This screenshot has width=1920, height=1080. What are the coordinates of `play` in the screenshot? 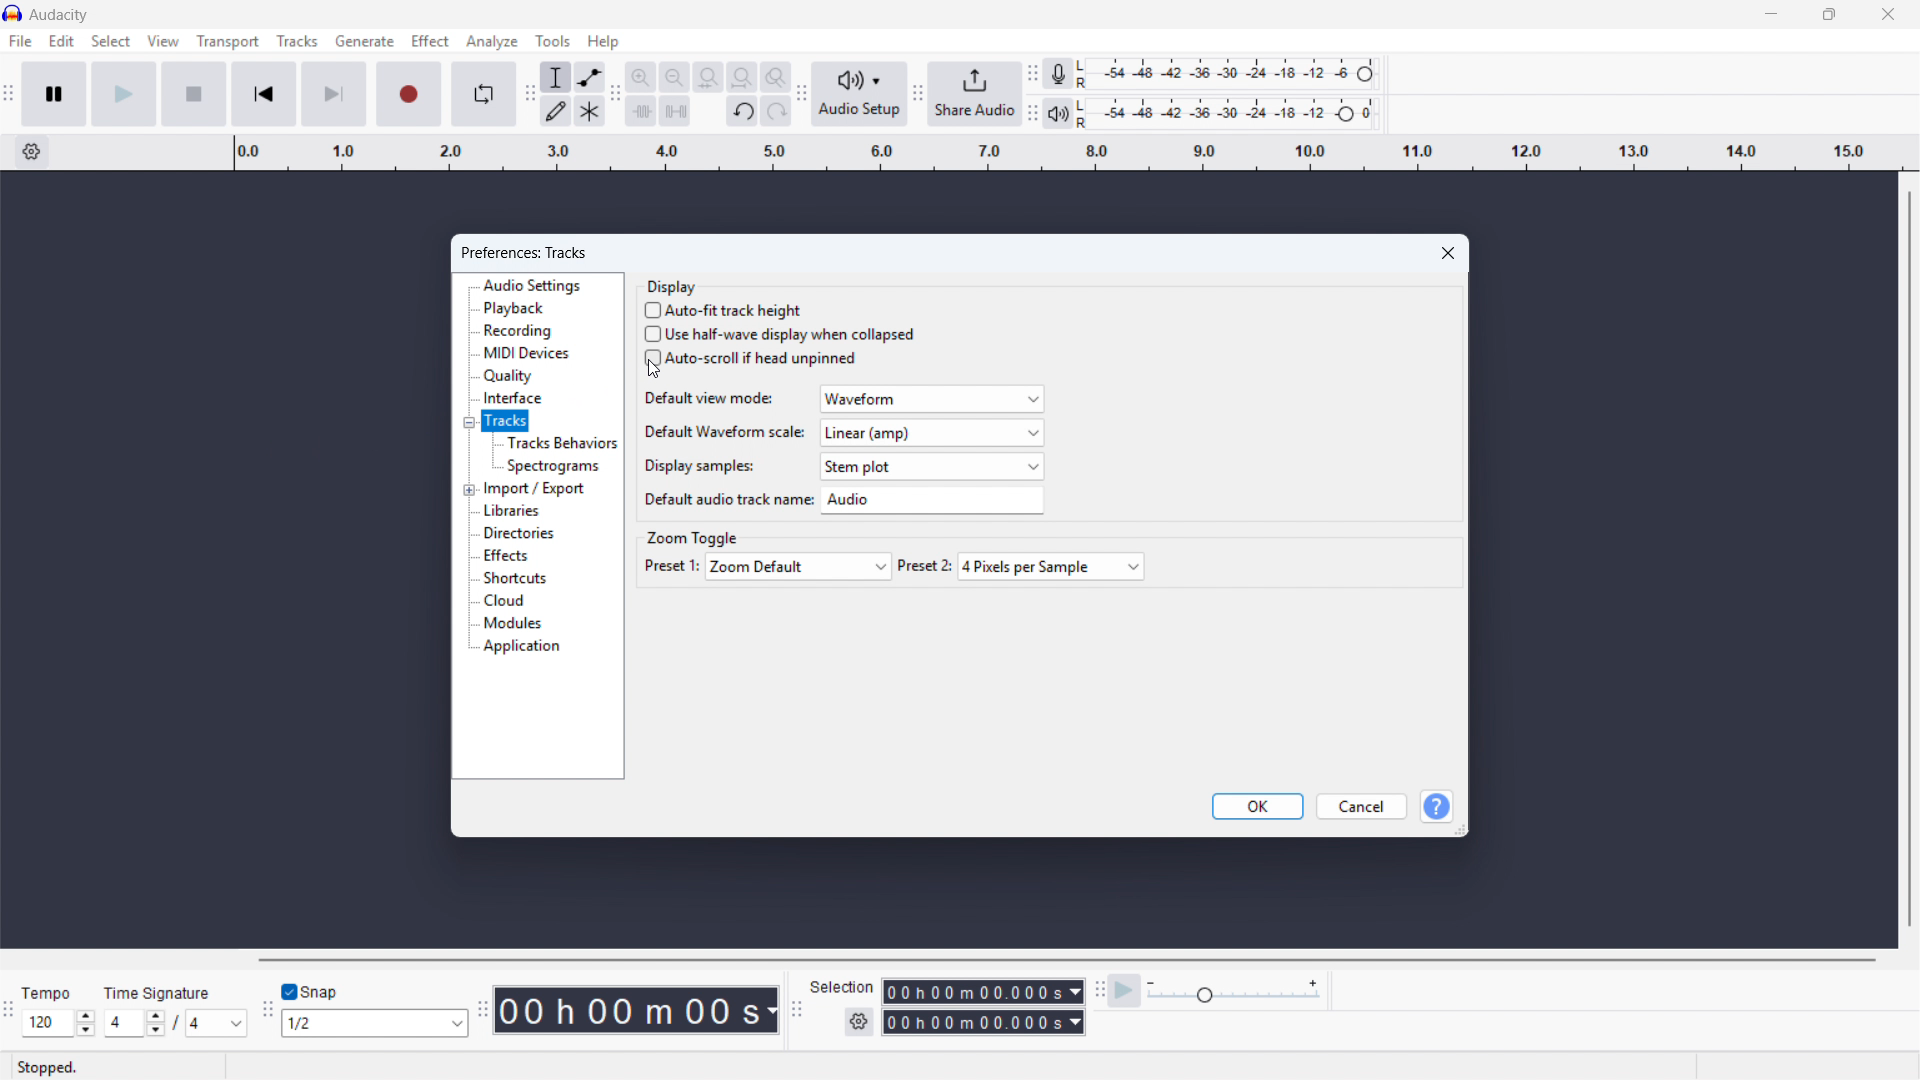 It's located at (124, 93).